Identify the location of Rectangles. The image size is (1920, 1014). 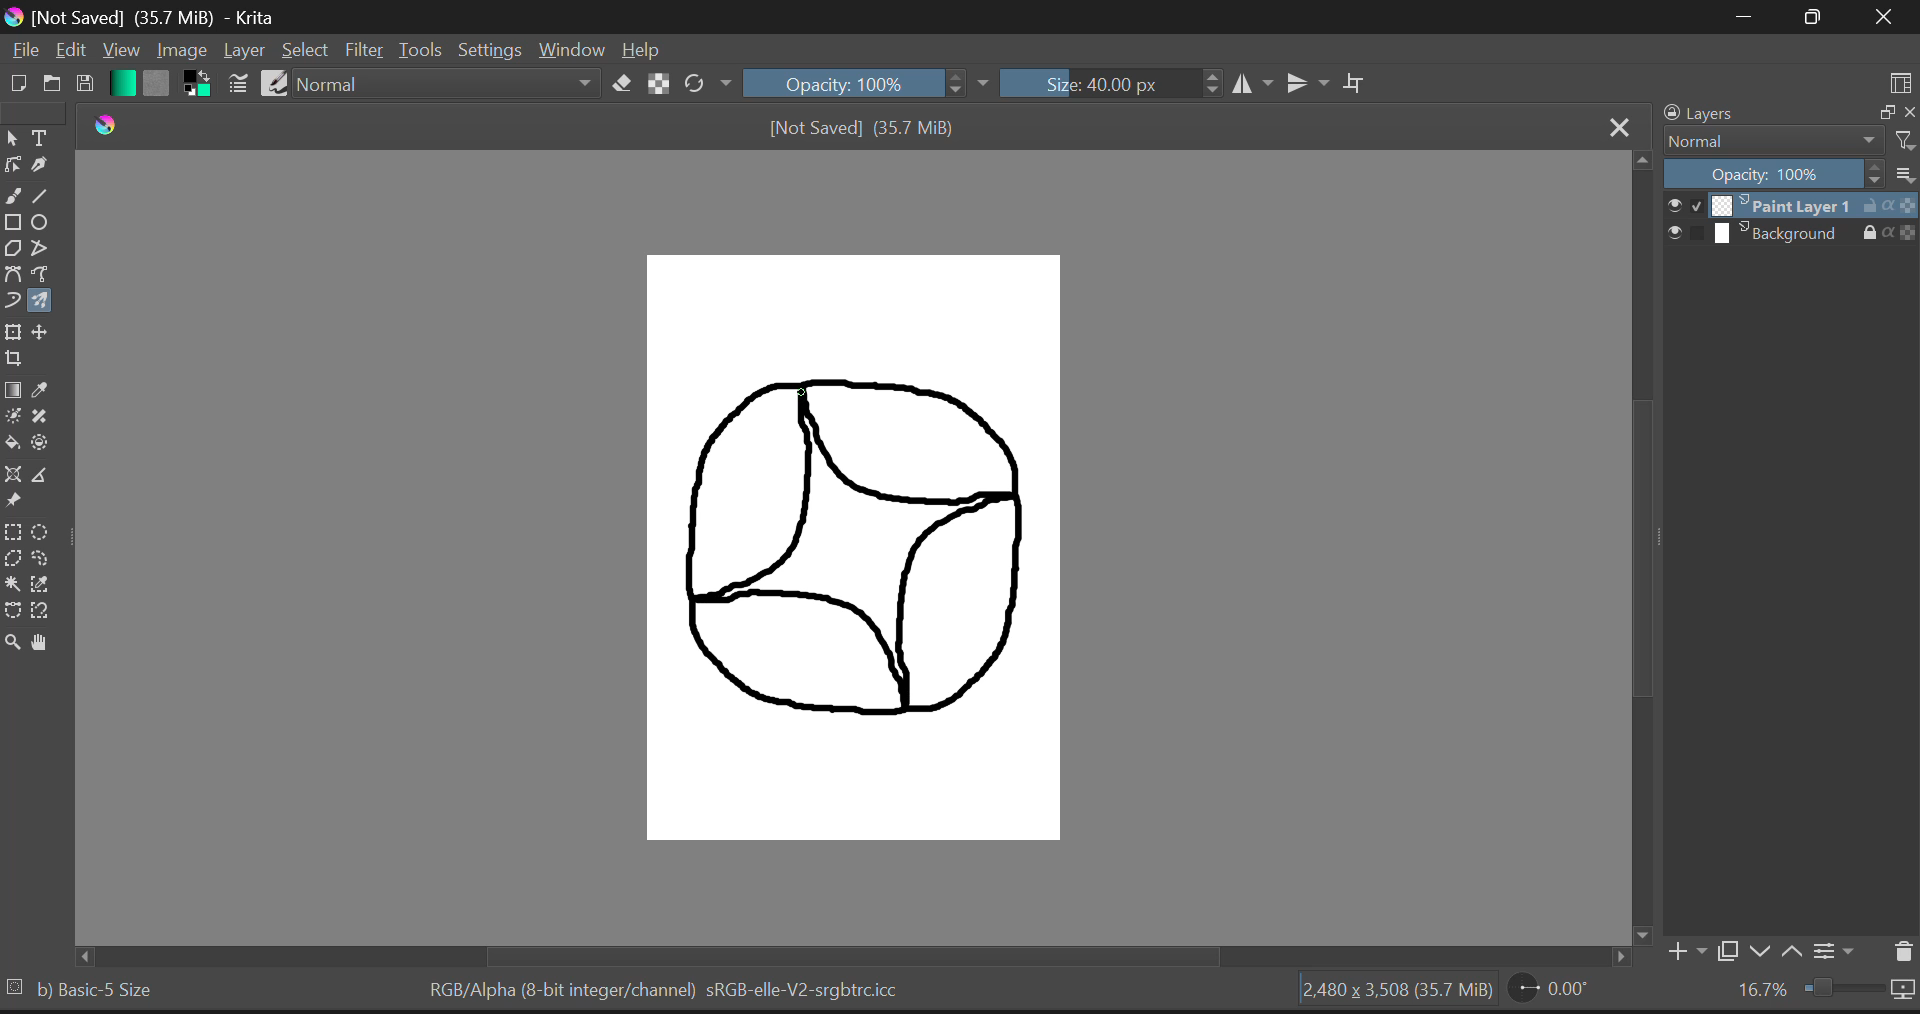
(13, 222).